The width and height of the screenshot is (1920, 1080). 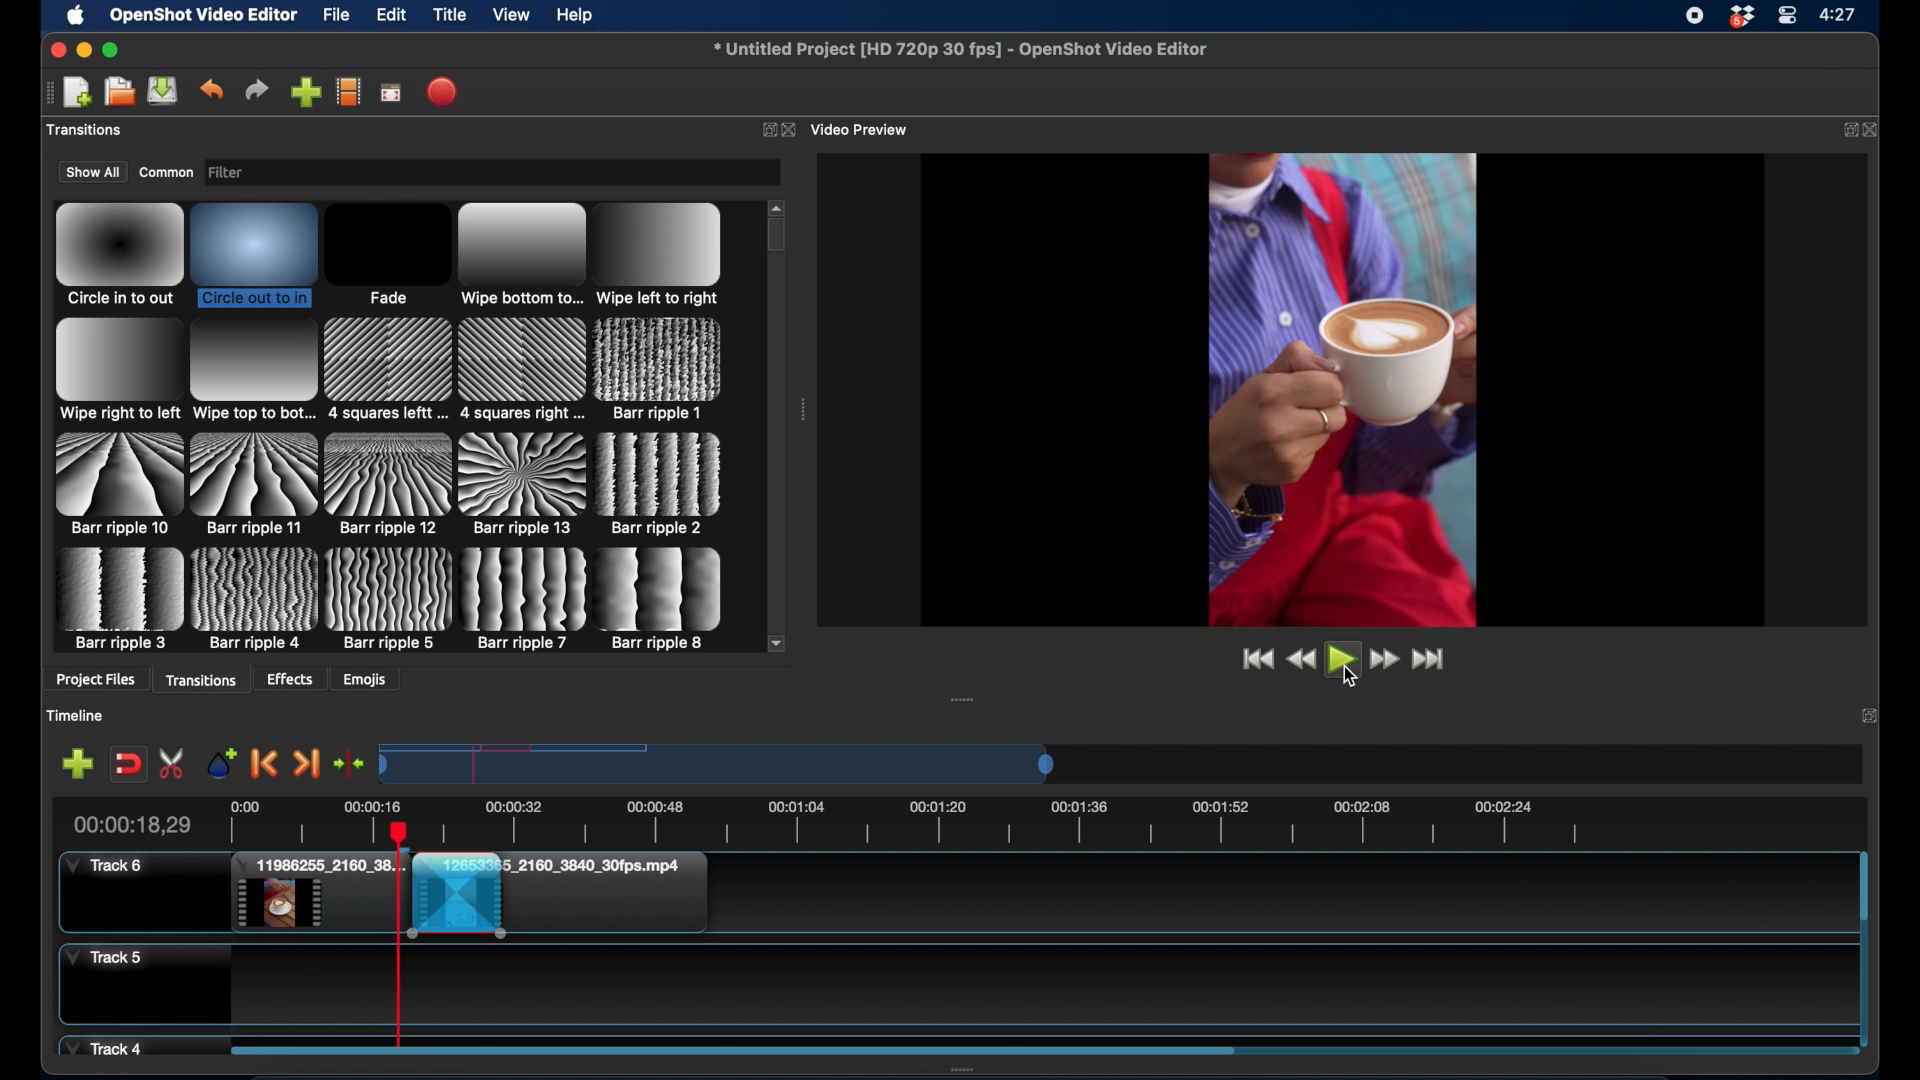 What do you see at coordinates (1432, 659) in the screenshot?
I see `jump to end` at bounding box center [1432, 659].